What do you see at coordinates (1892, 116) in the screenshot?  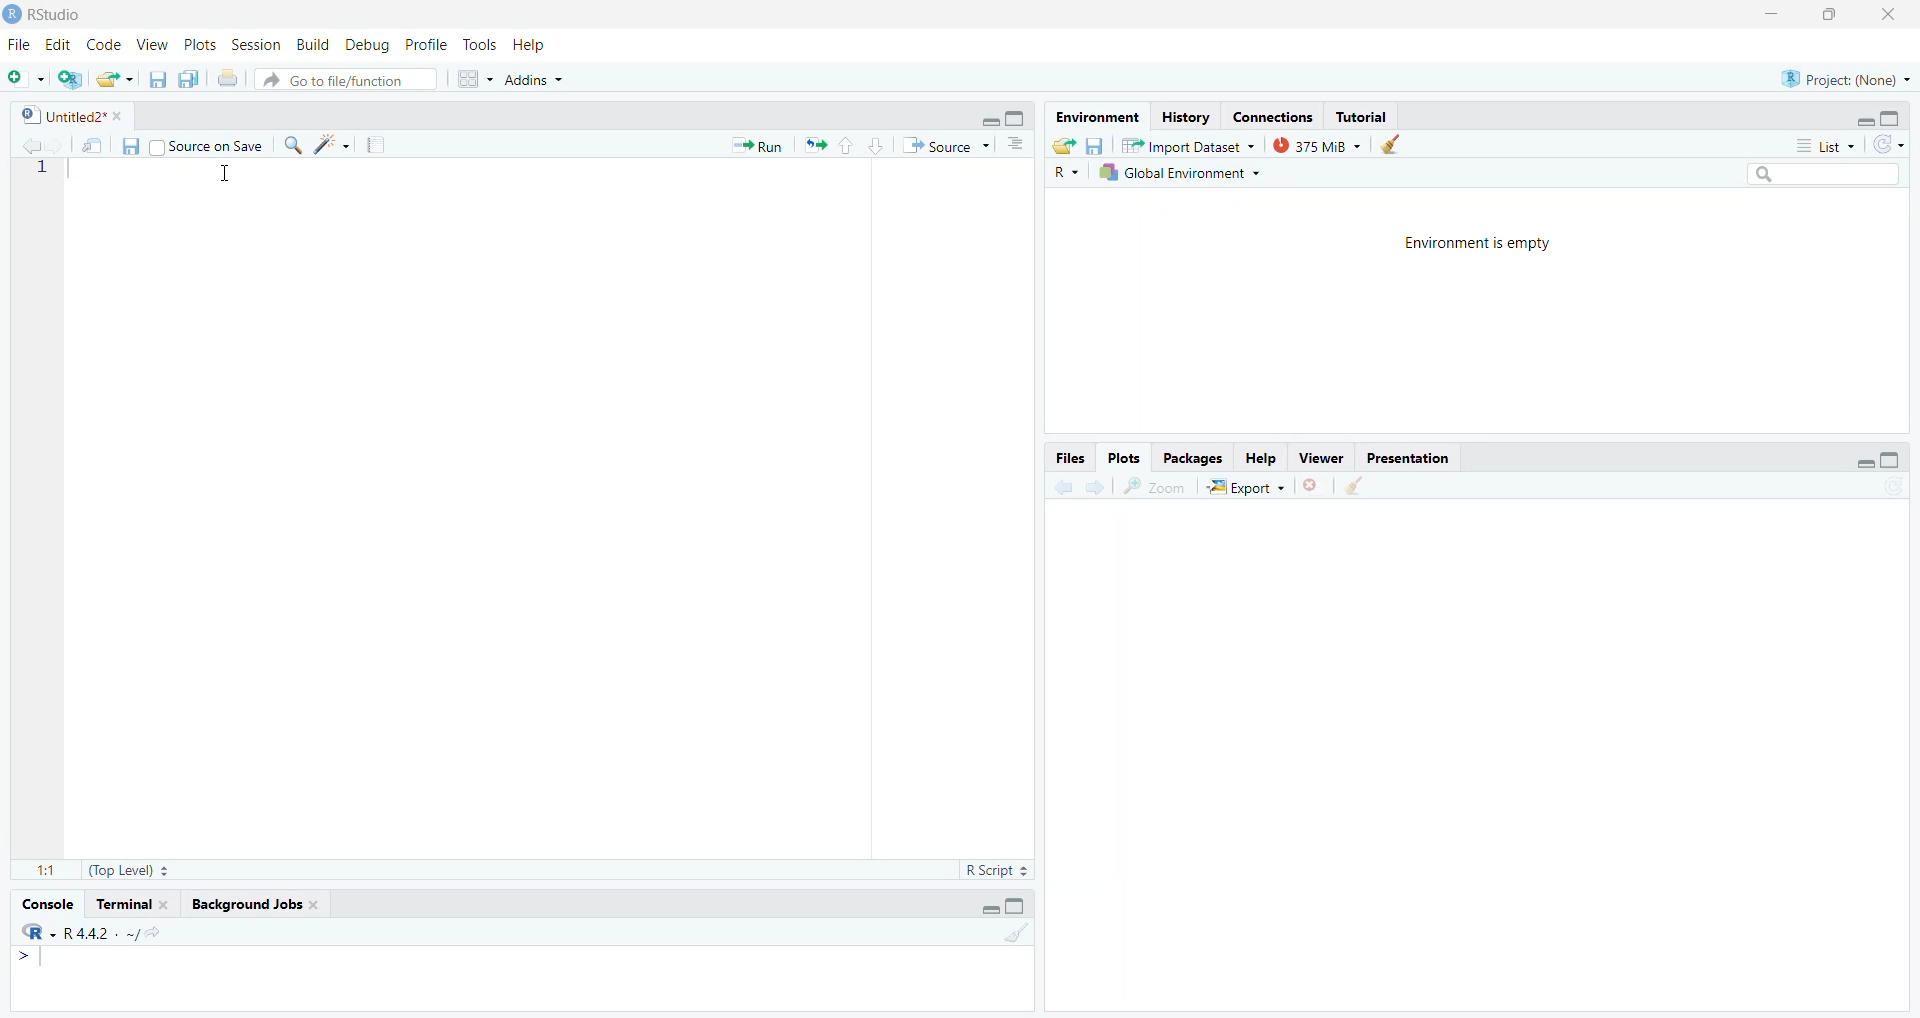 I see `hide console` at bounding box center [1892, 116].